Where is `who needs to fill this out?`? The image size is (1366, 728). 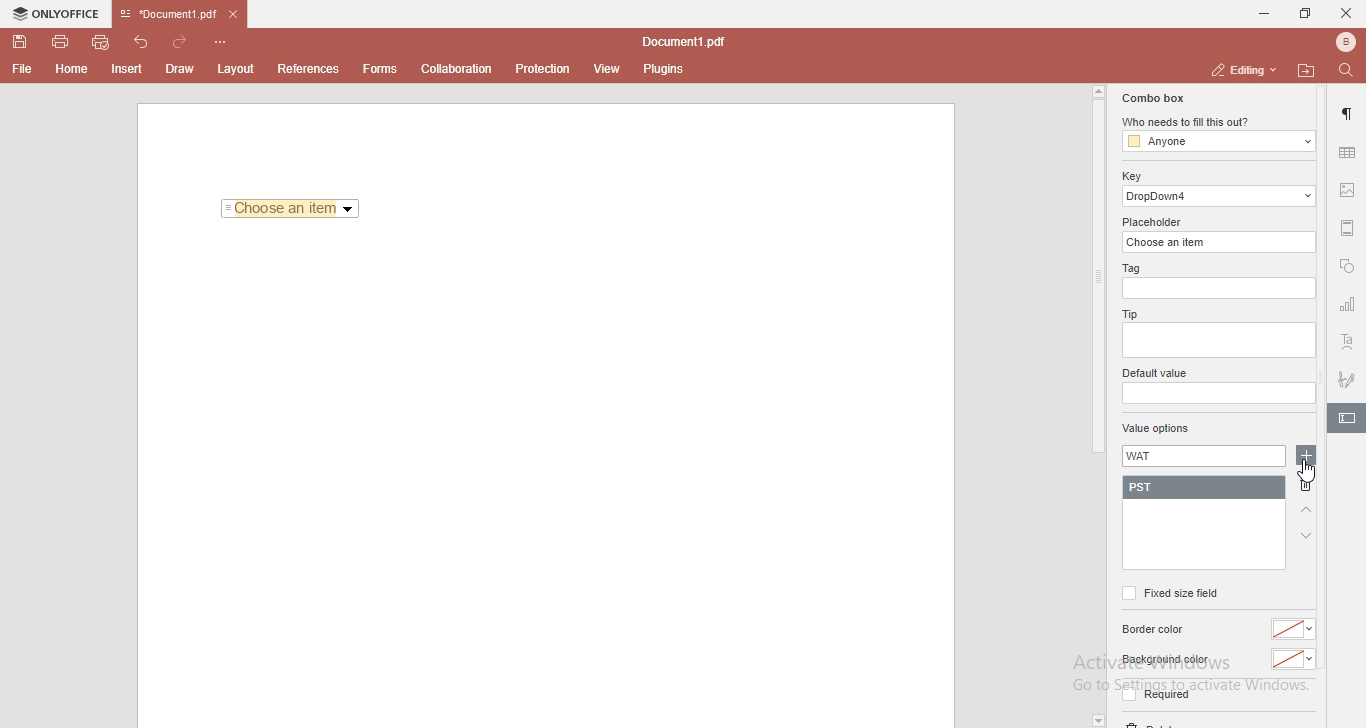 who needs to fill this out? is located at coordinates (1216, 123).